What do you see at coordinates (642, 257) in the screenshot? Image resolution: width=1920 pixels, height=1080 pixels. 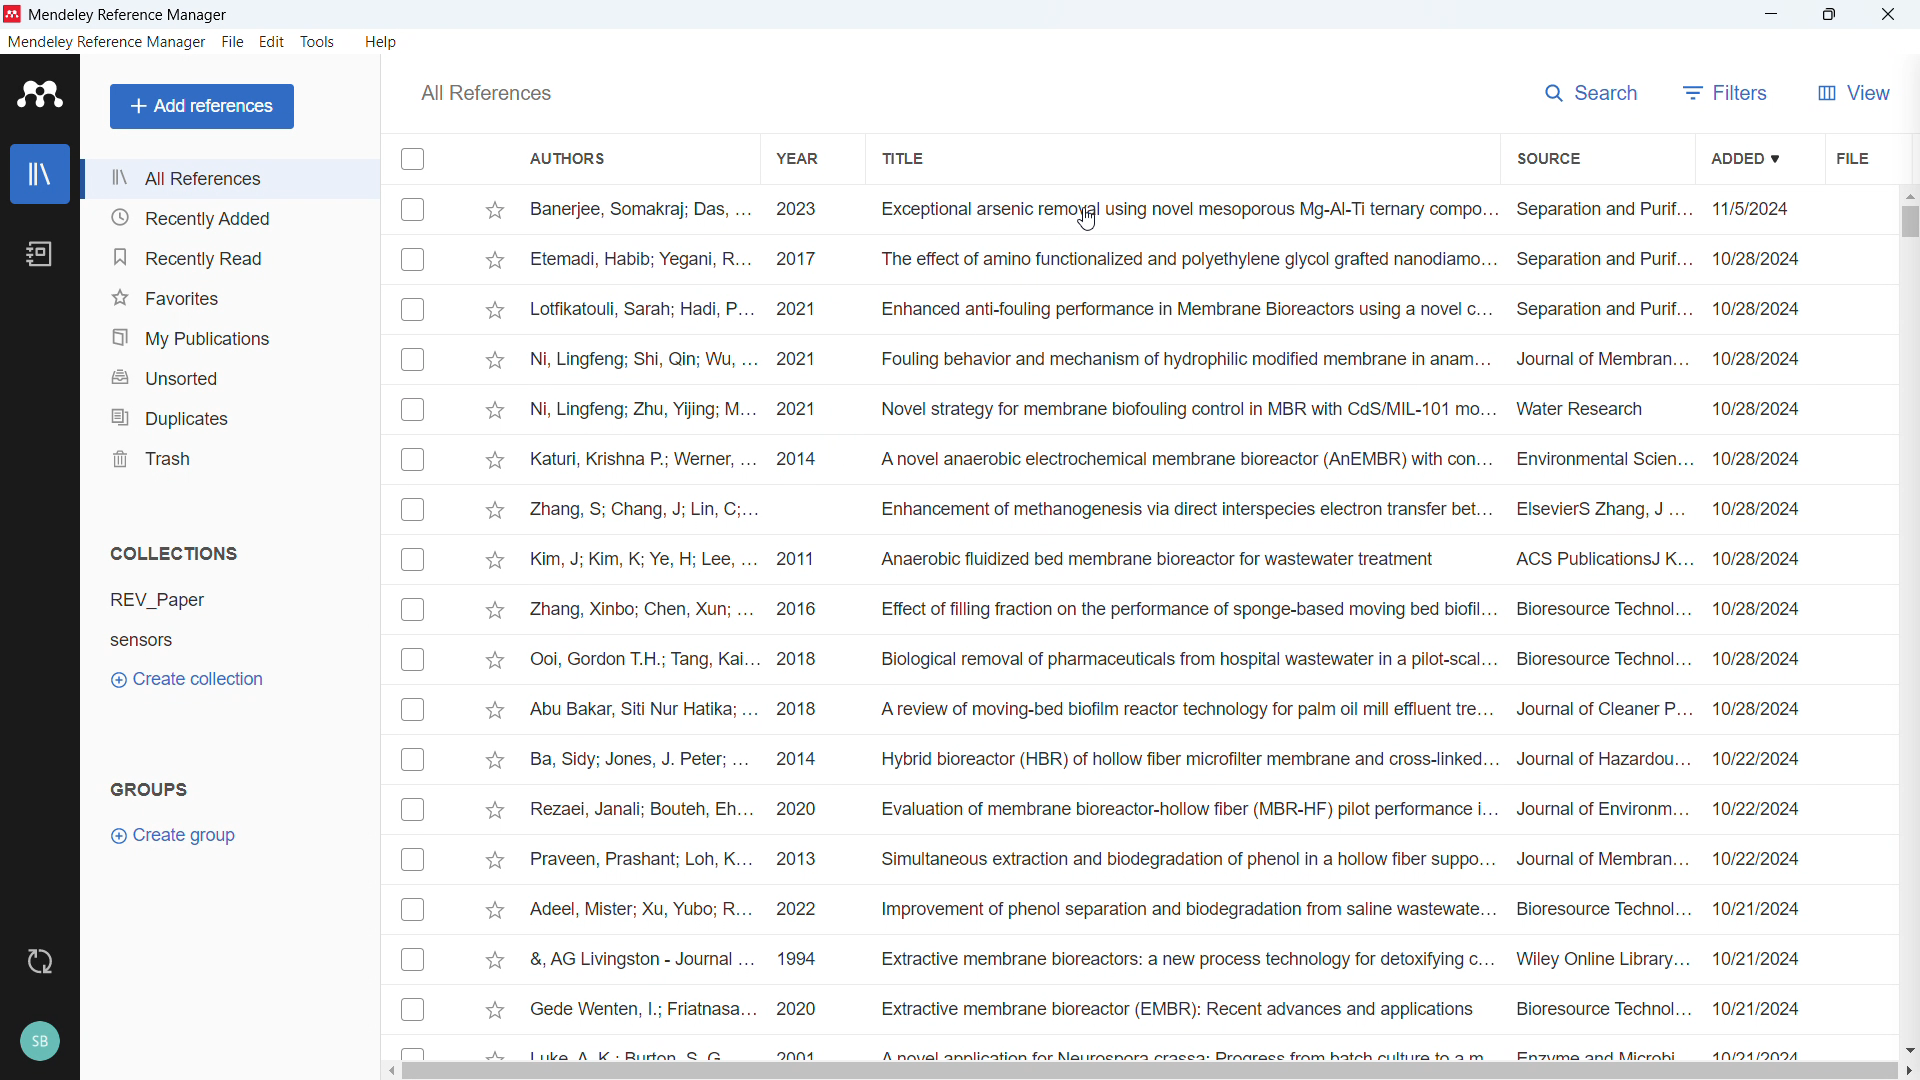 I see `etemadi,habib,yegani,r` at bounding box center [642, 257].